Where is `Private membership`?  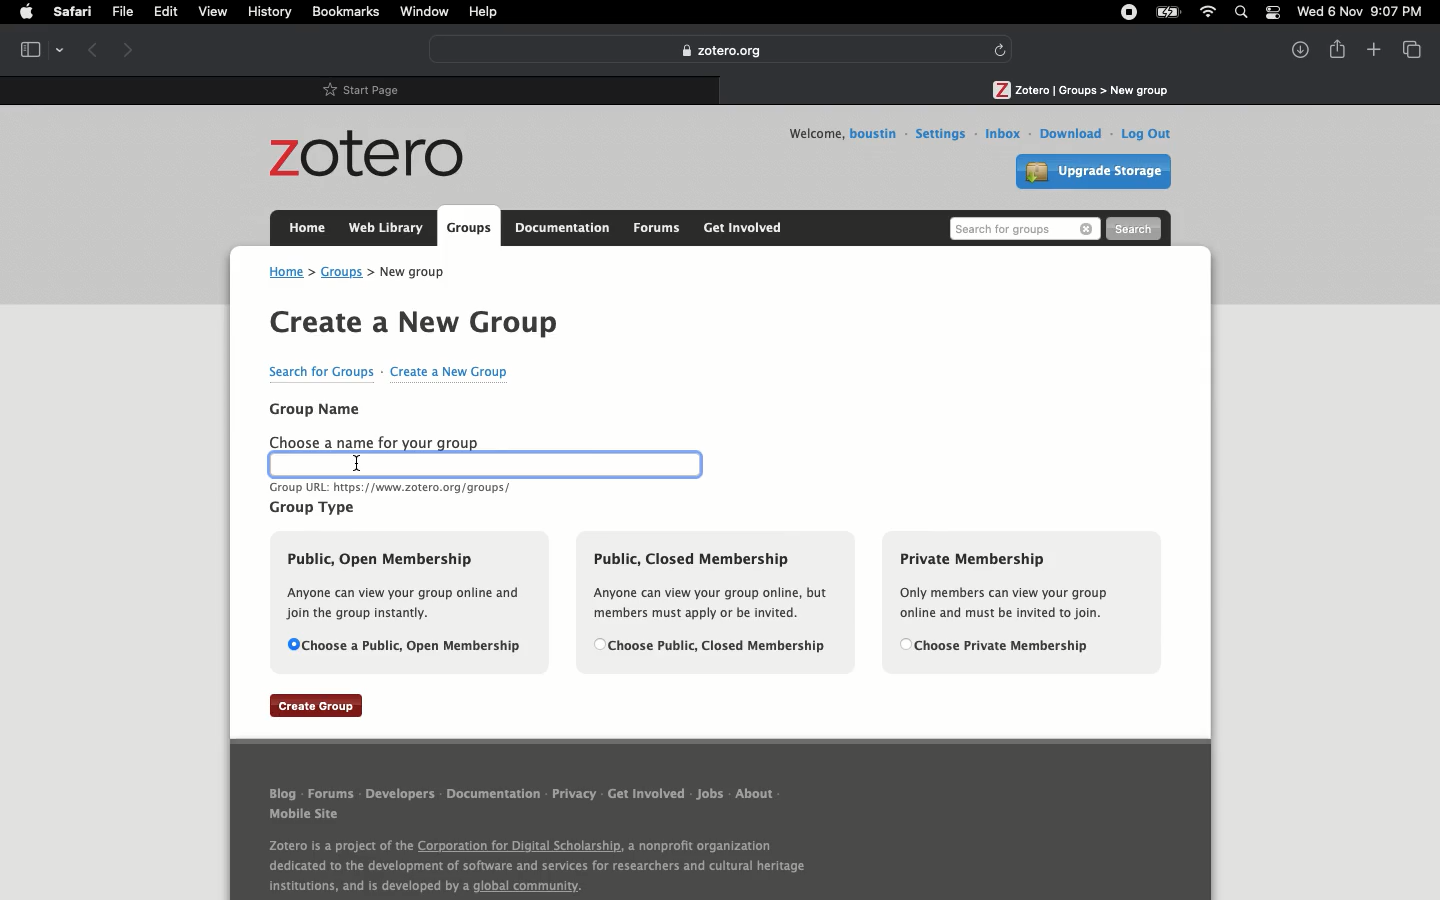
Private membership is located at coordinates (1012, 601).